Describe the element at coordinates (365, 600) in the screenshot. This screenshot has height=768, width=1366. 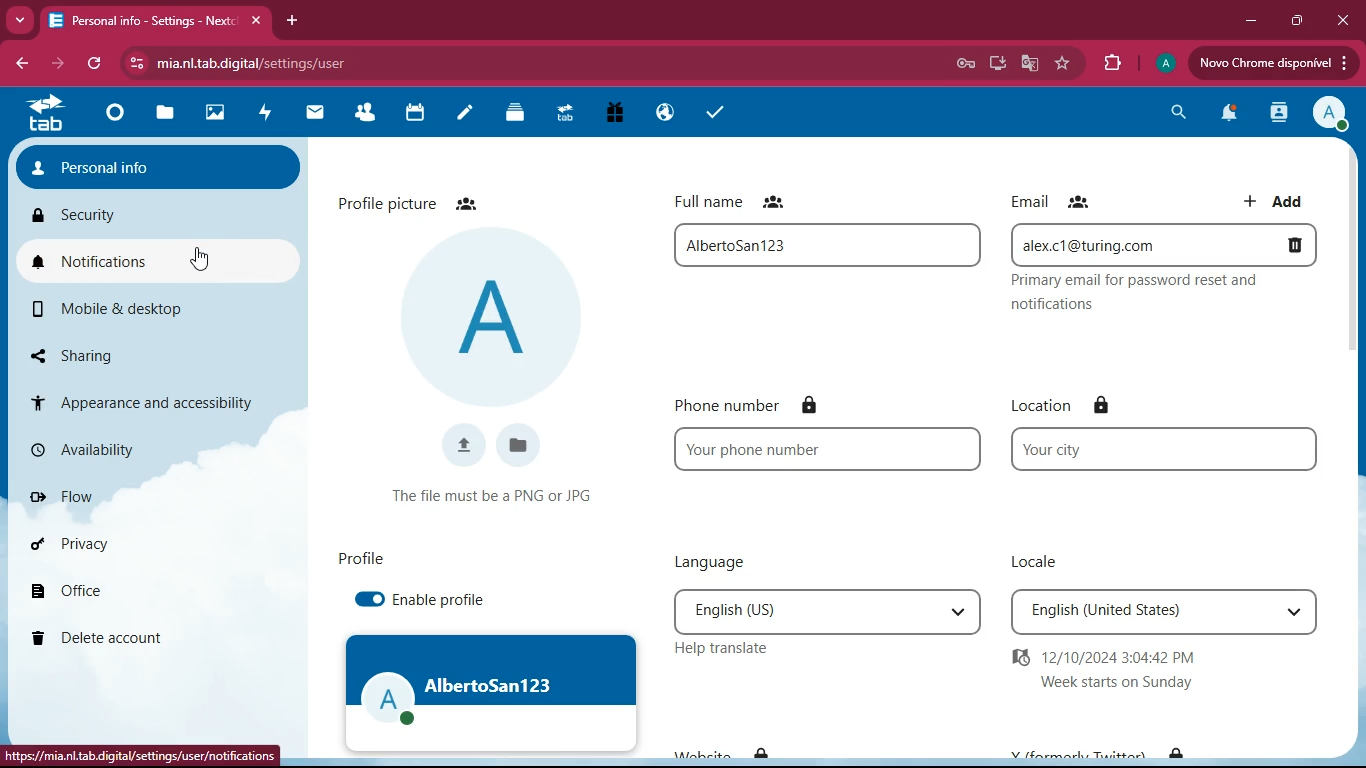
I see `enable` at that location.